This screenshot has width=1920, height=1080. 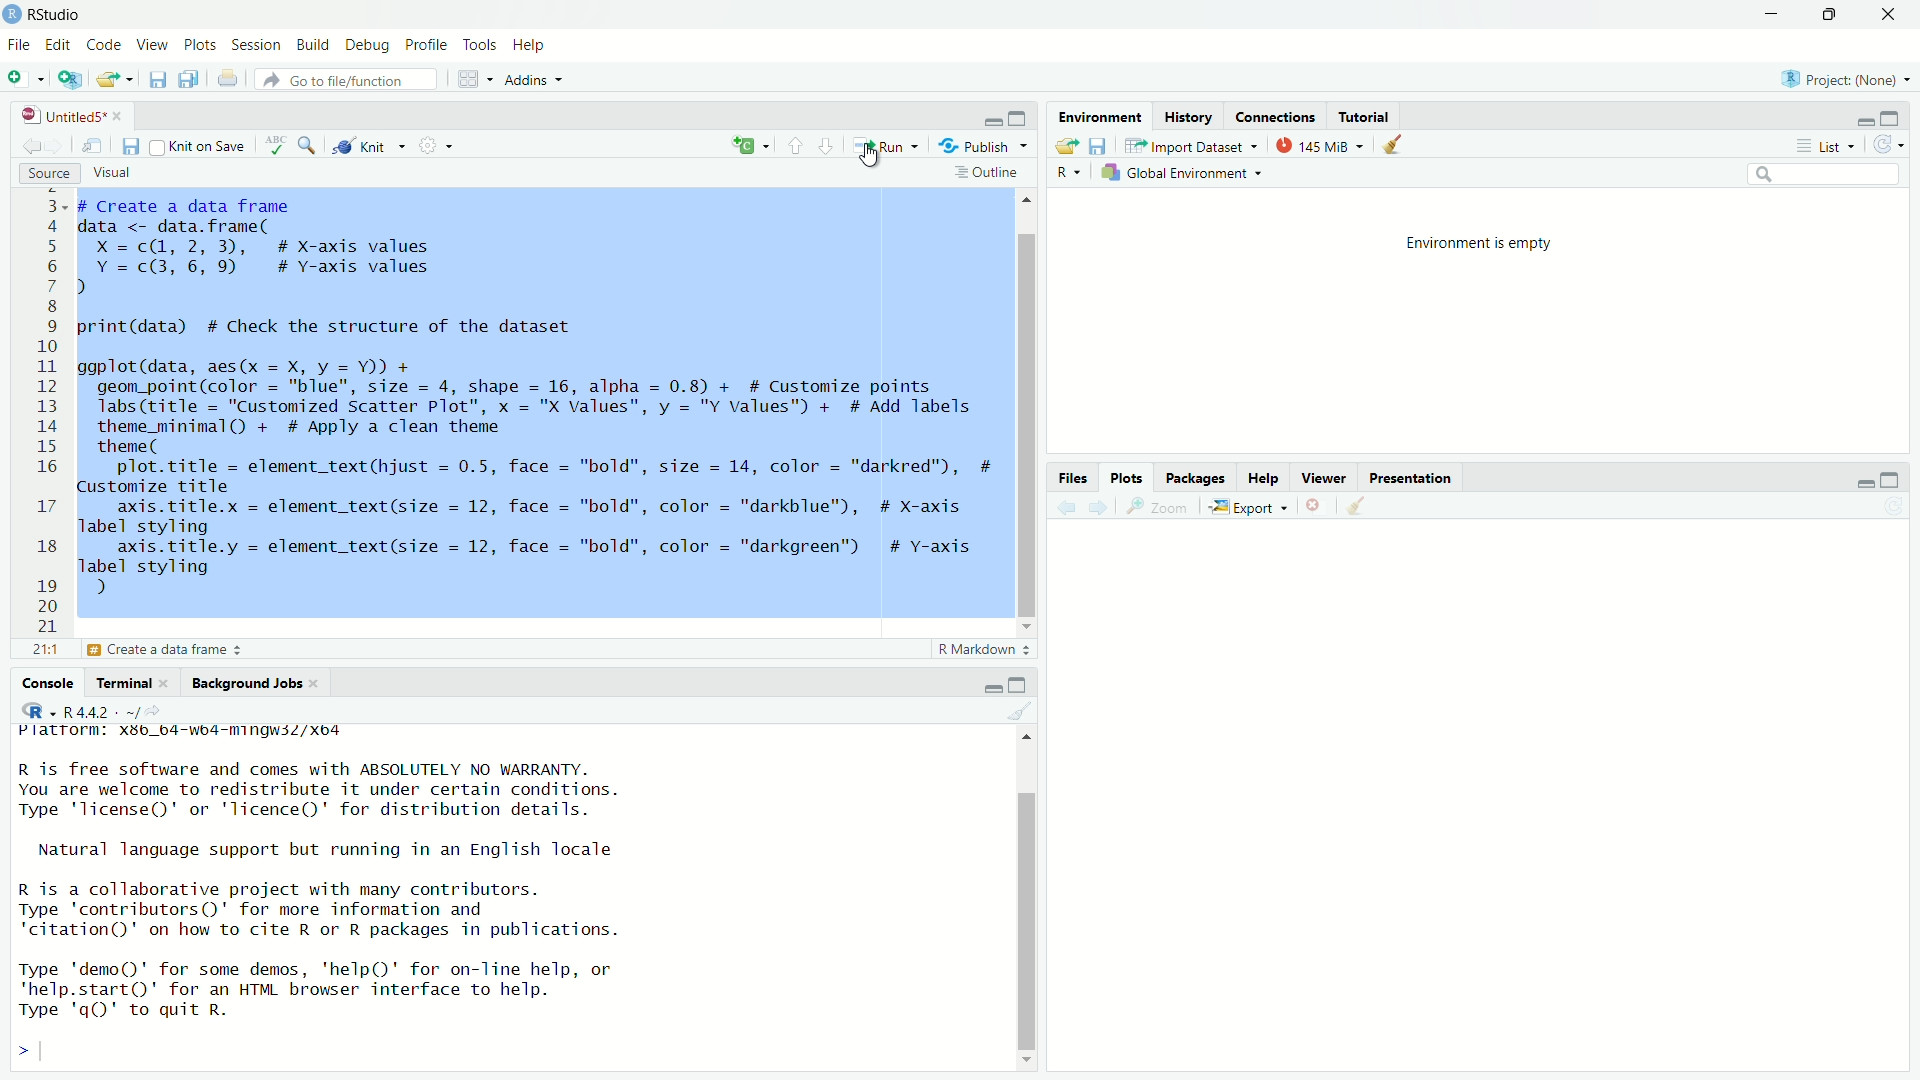 What do you see at coordinates (751, 148) in the screenshot?
I see `Copy File` at bounding box center [751, 148].